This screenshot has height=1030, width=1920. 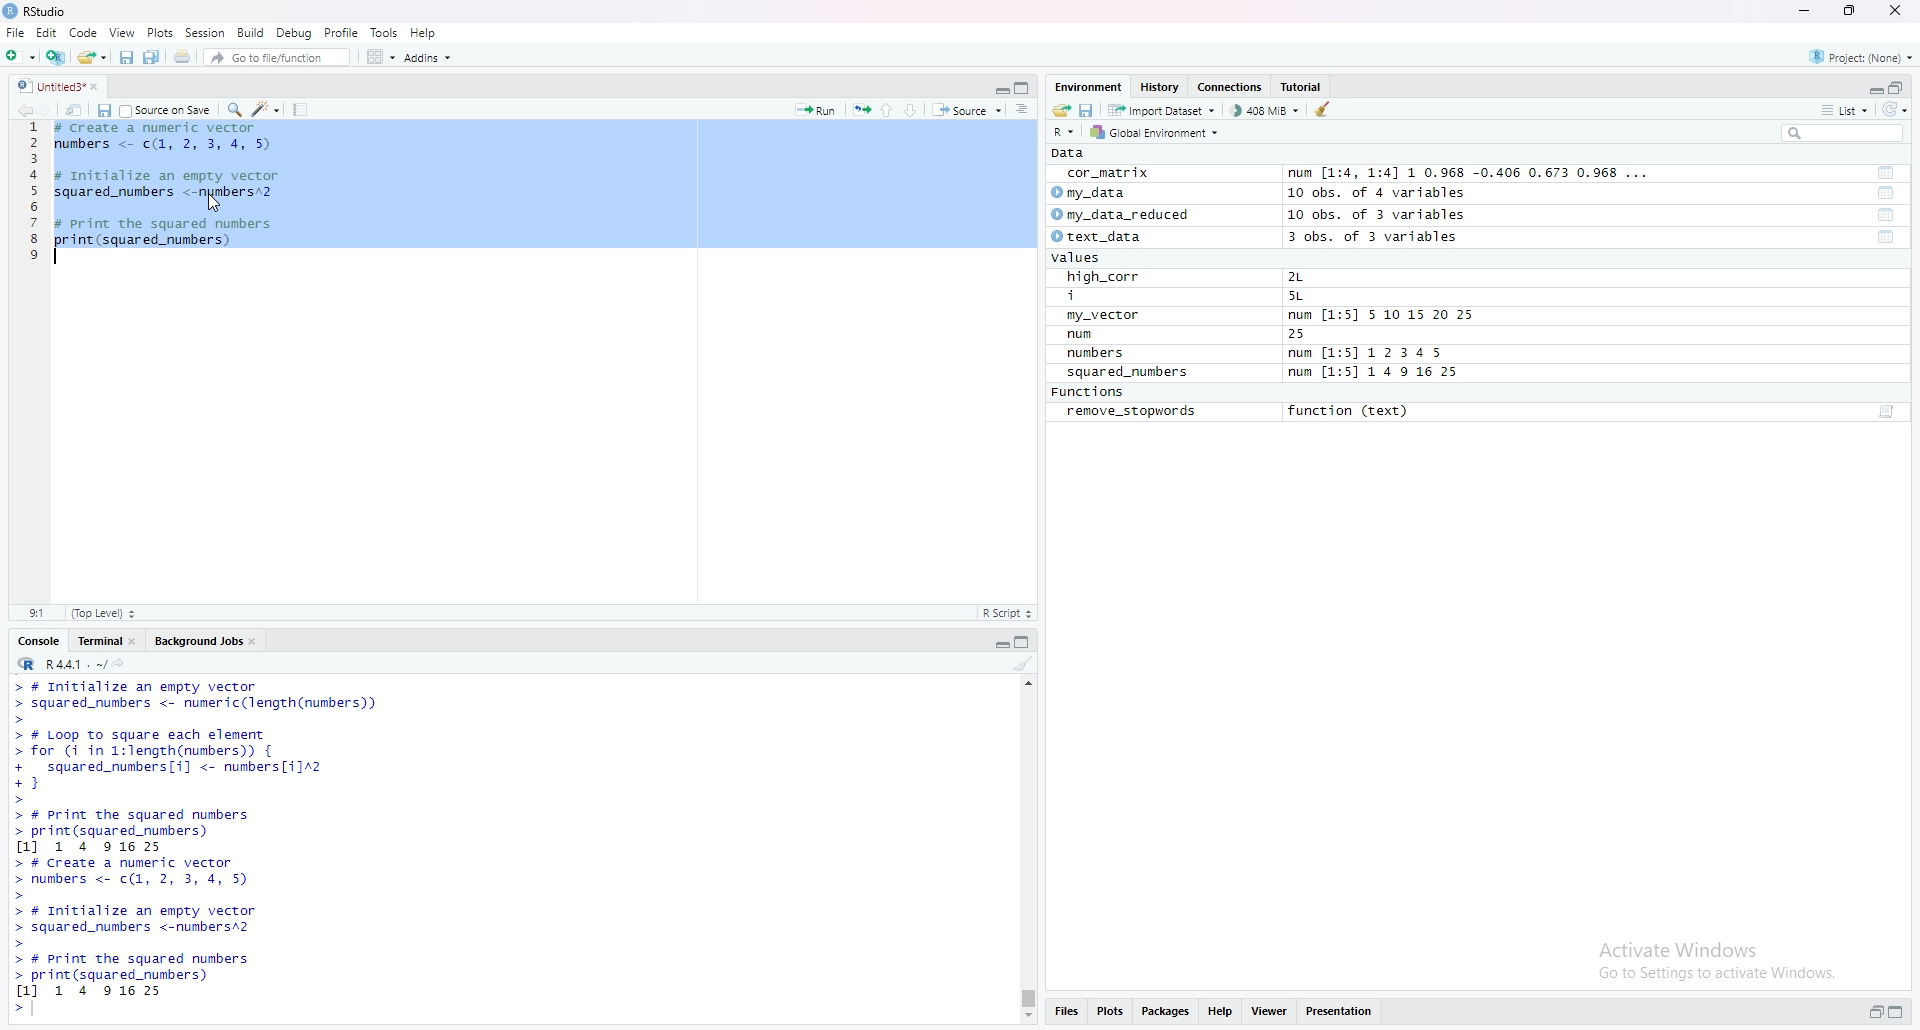 What do you see at coordinates (1325, 109) in the screenshot?
I see `clear objects` at bounding box center [1325, 109].